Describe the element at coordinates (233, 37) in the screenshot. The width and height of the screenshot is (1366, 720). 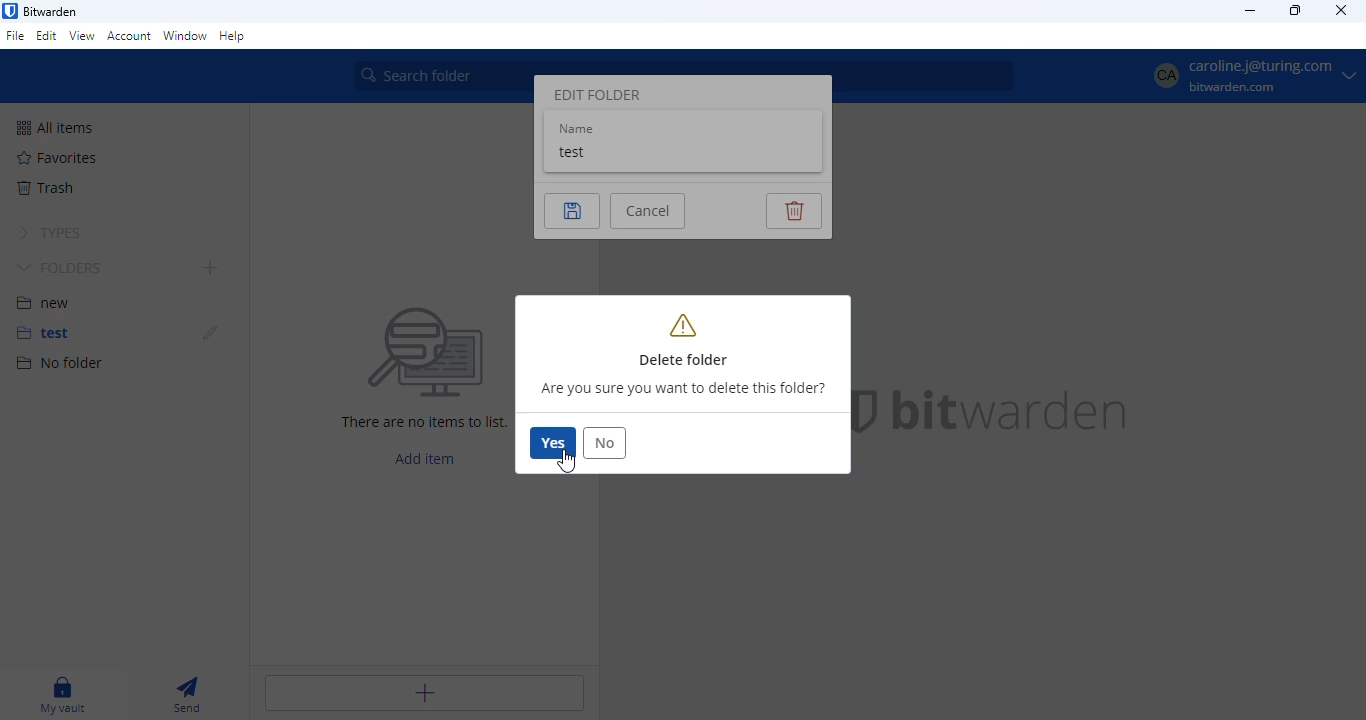
I see `help` at that location.